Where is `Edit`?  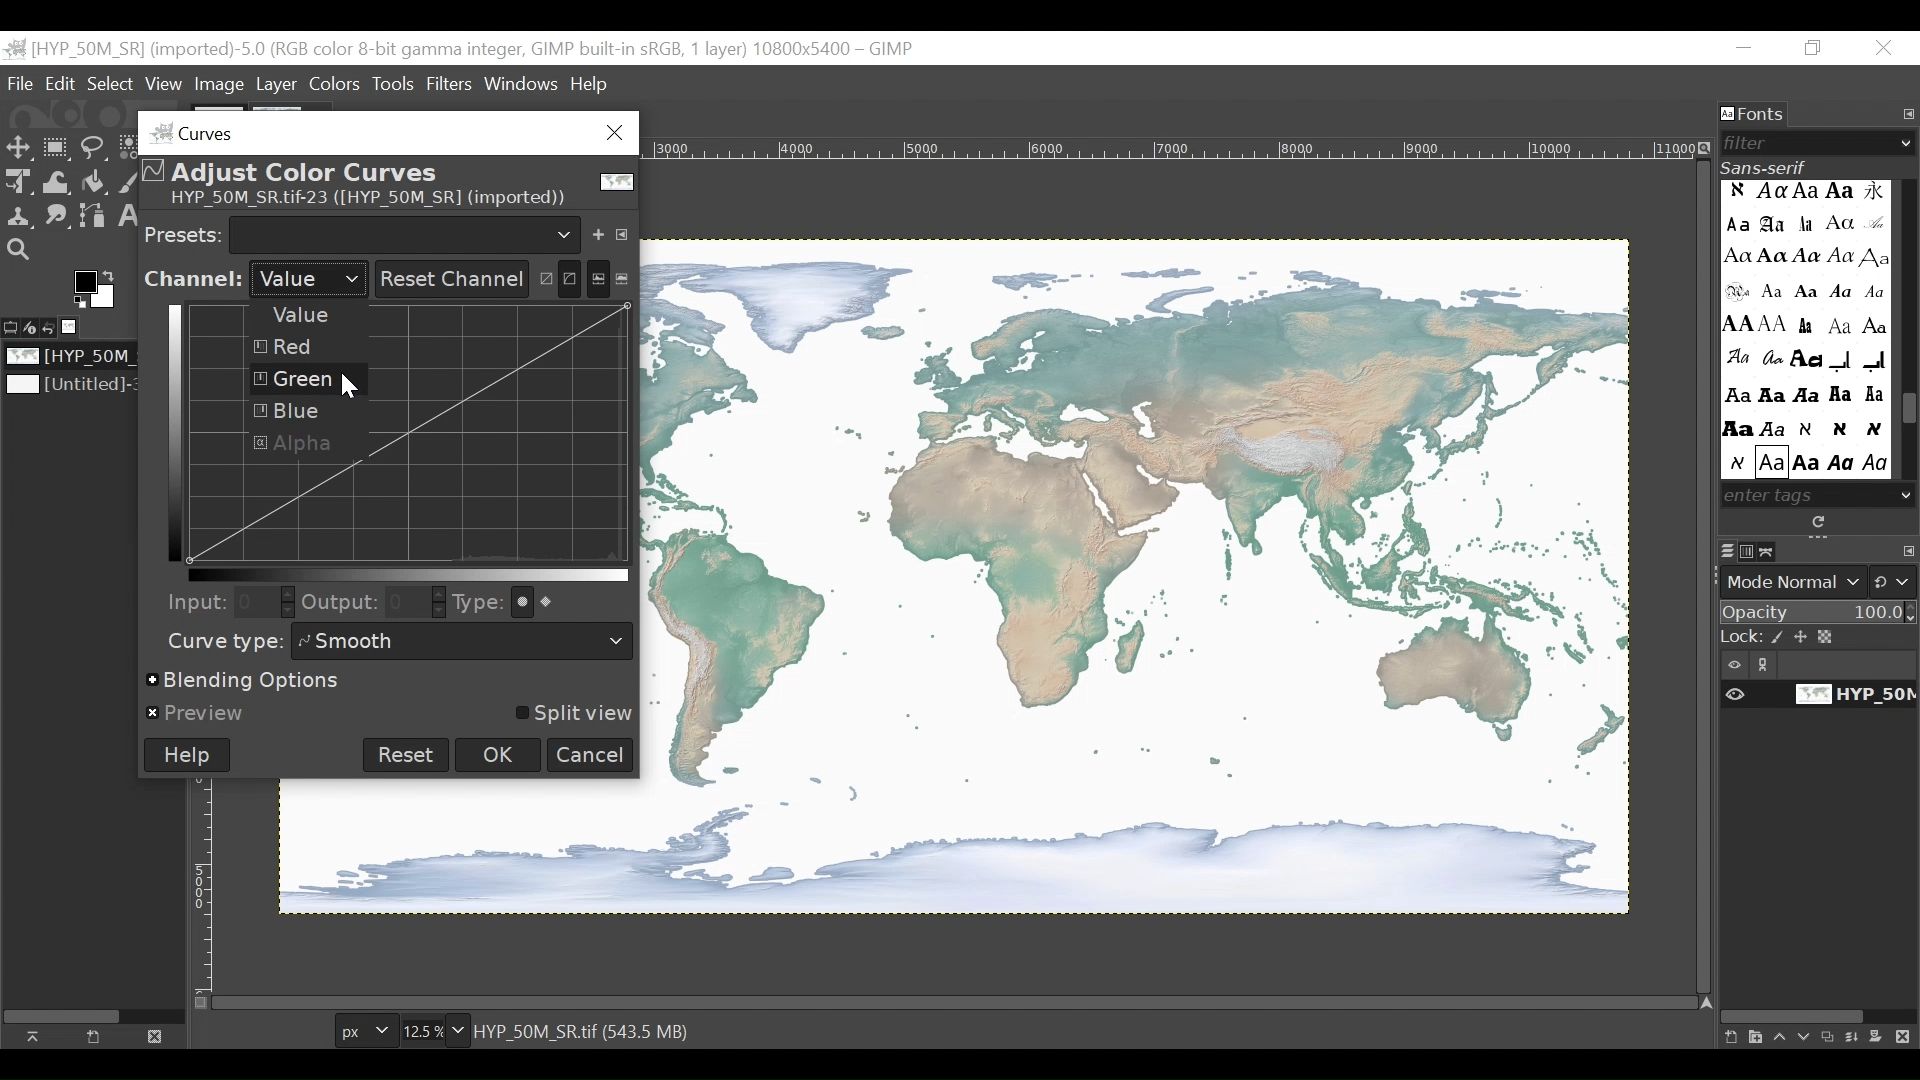
Edit is located at coordinates (62, 84).